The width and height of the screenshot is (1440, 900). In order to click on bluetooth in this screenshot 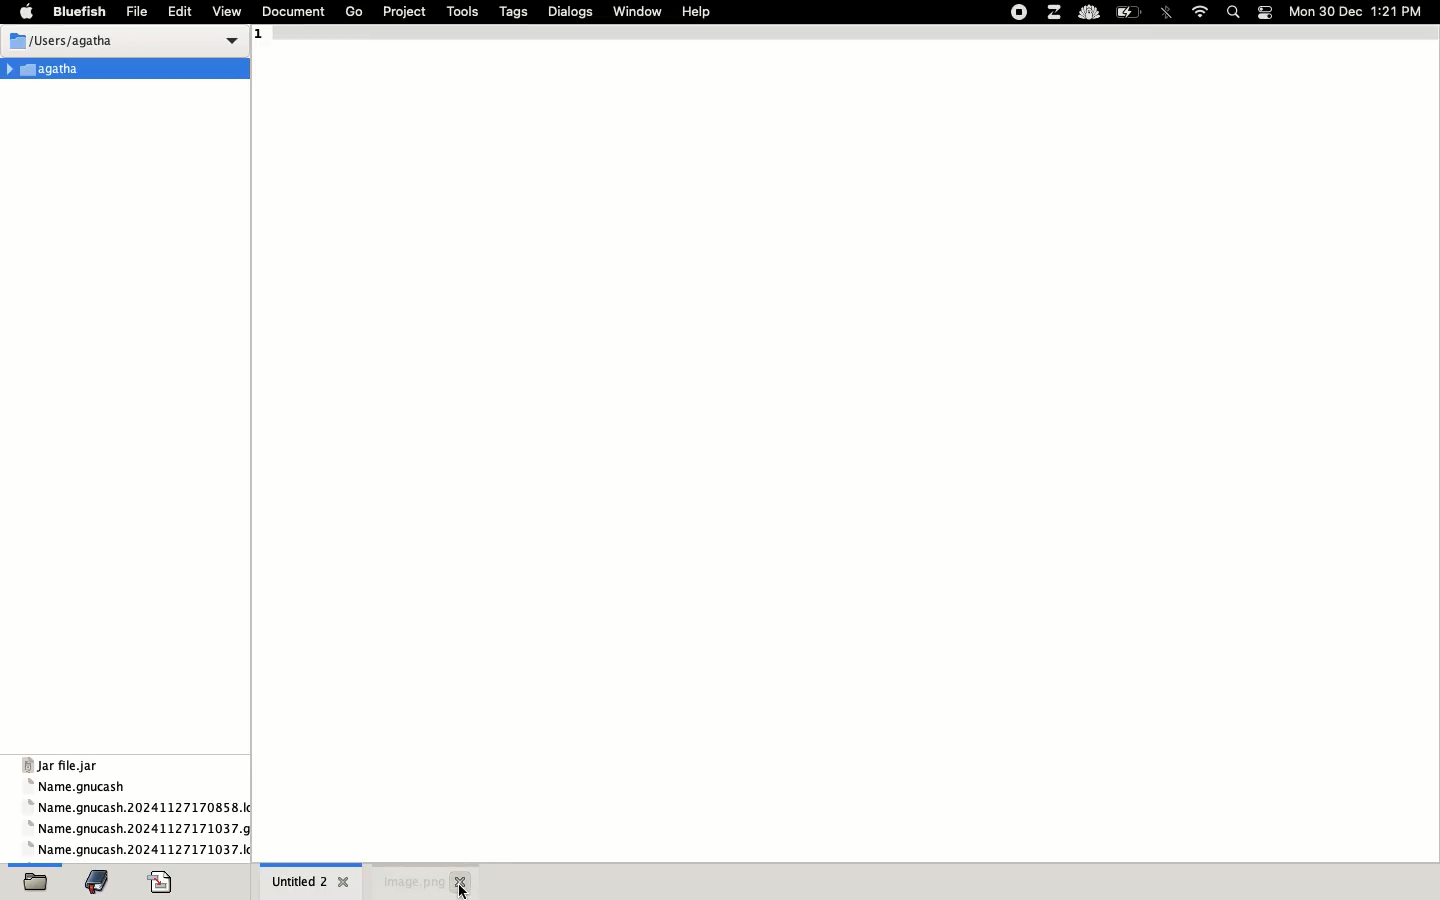, I will do `click(1168, 12)`.